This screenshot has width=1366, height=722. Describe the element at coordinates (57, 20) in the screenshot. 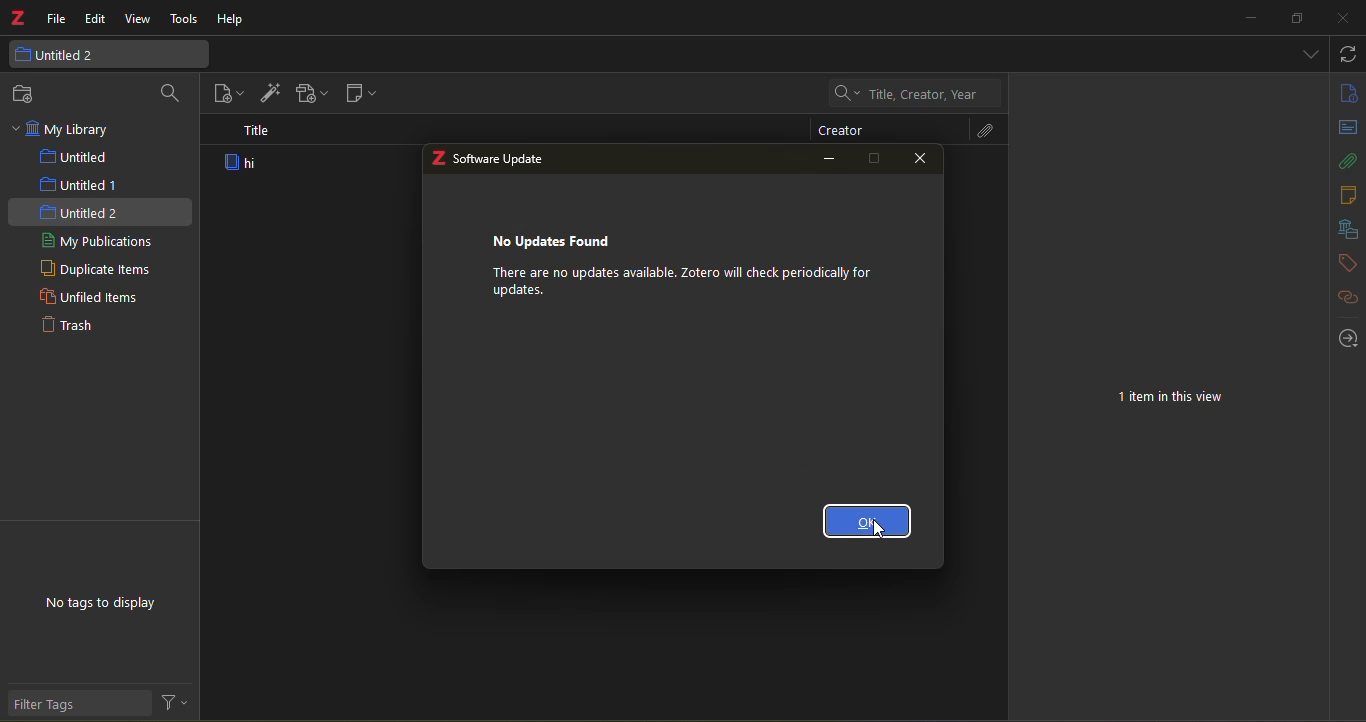

I see `file` at that location.